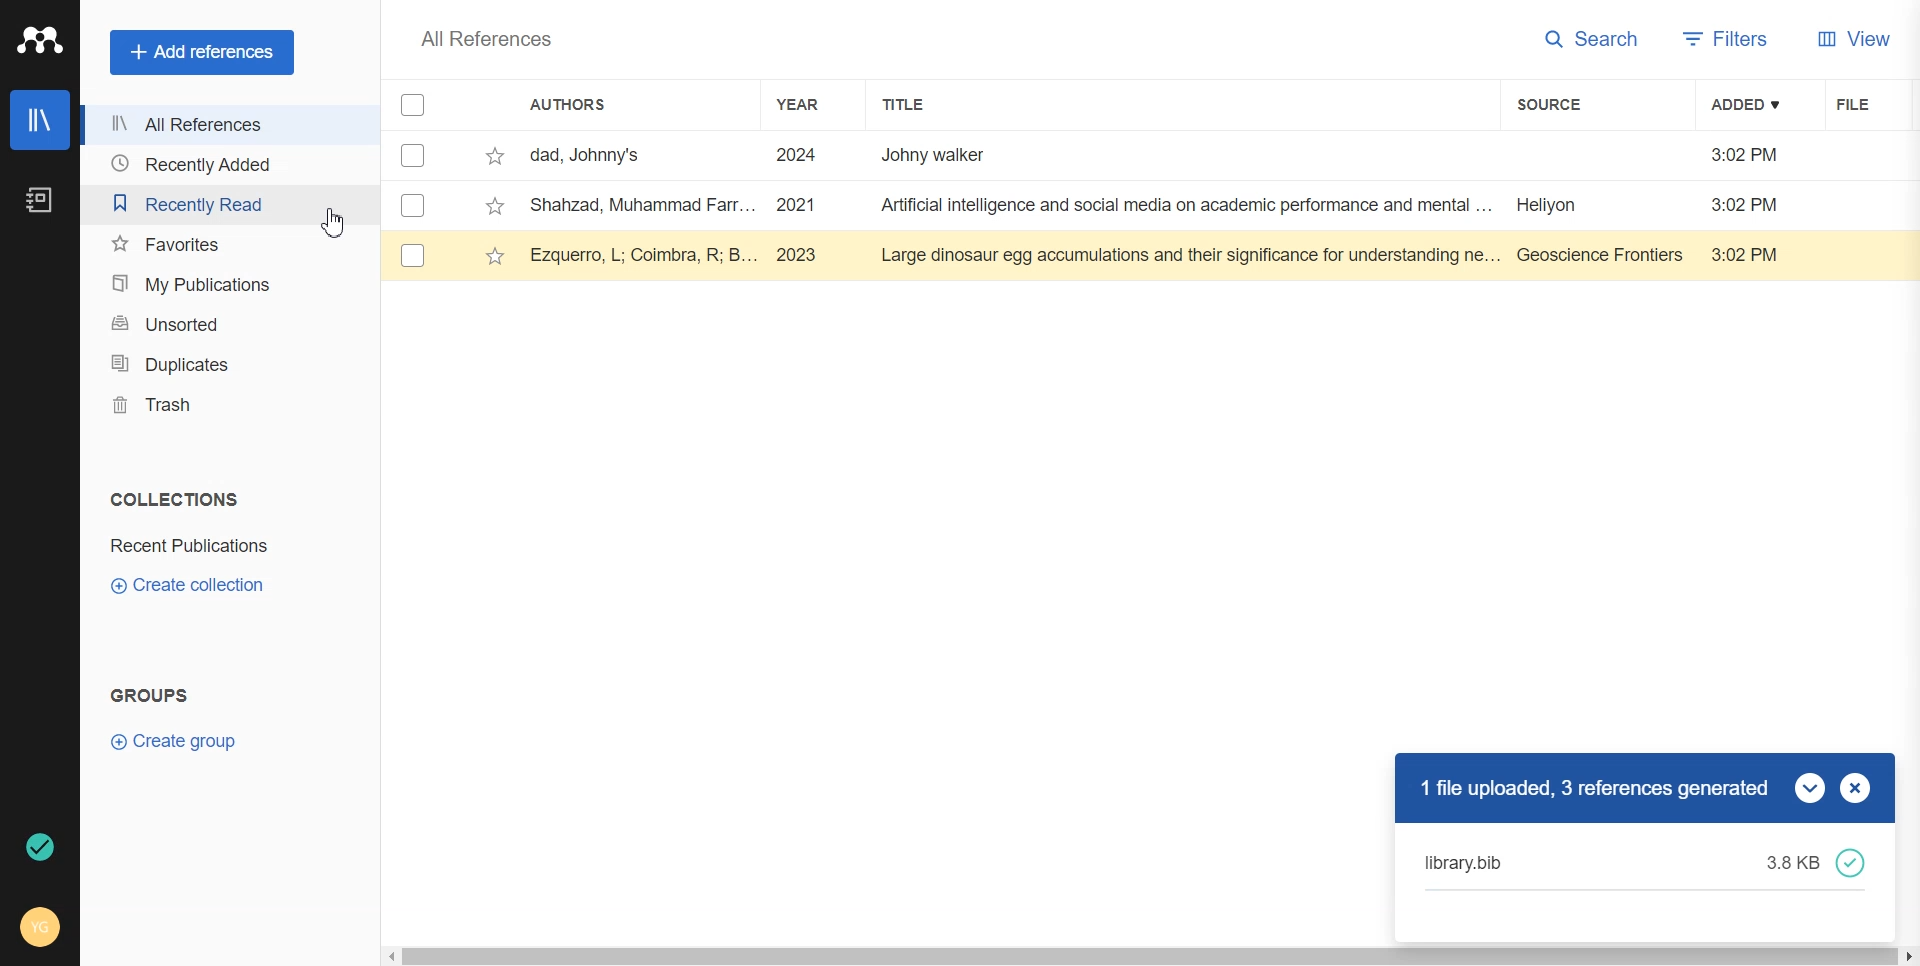 This screenshot has width=1920, height=966. What do you see at coordinates (205, 53) in the screenshot?
I see `Add references` at bounding box center [205, 53].